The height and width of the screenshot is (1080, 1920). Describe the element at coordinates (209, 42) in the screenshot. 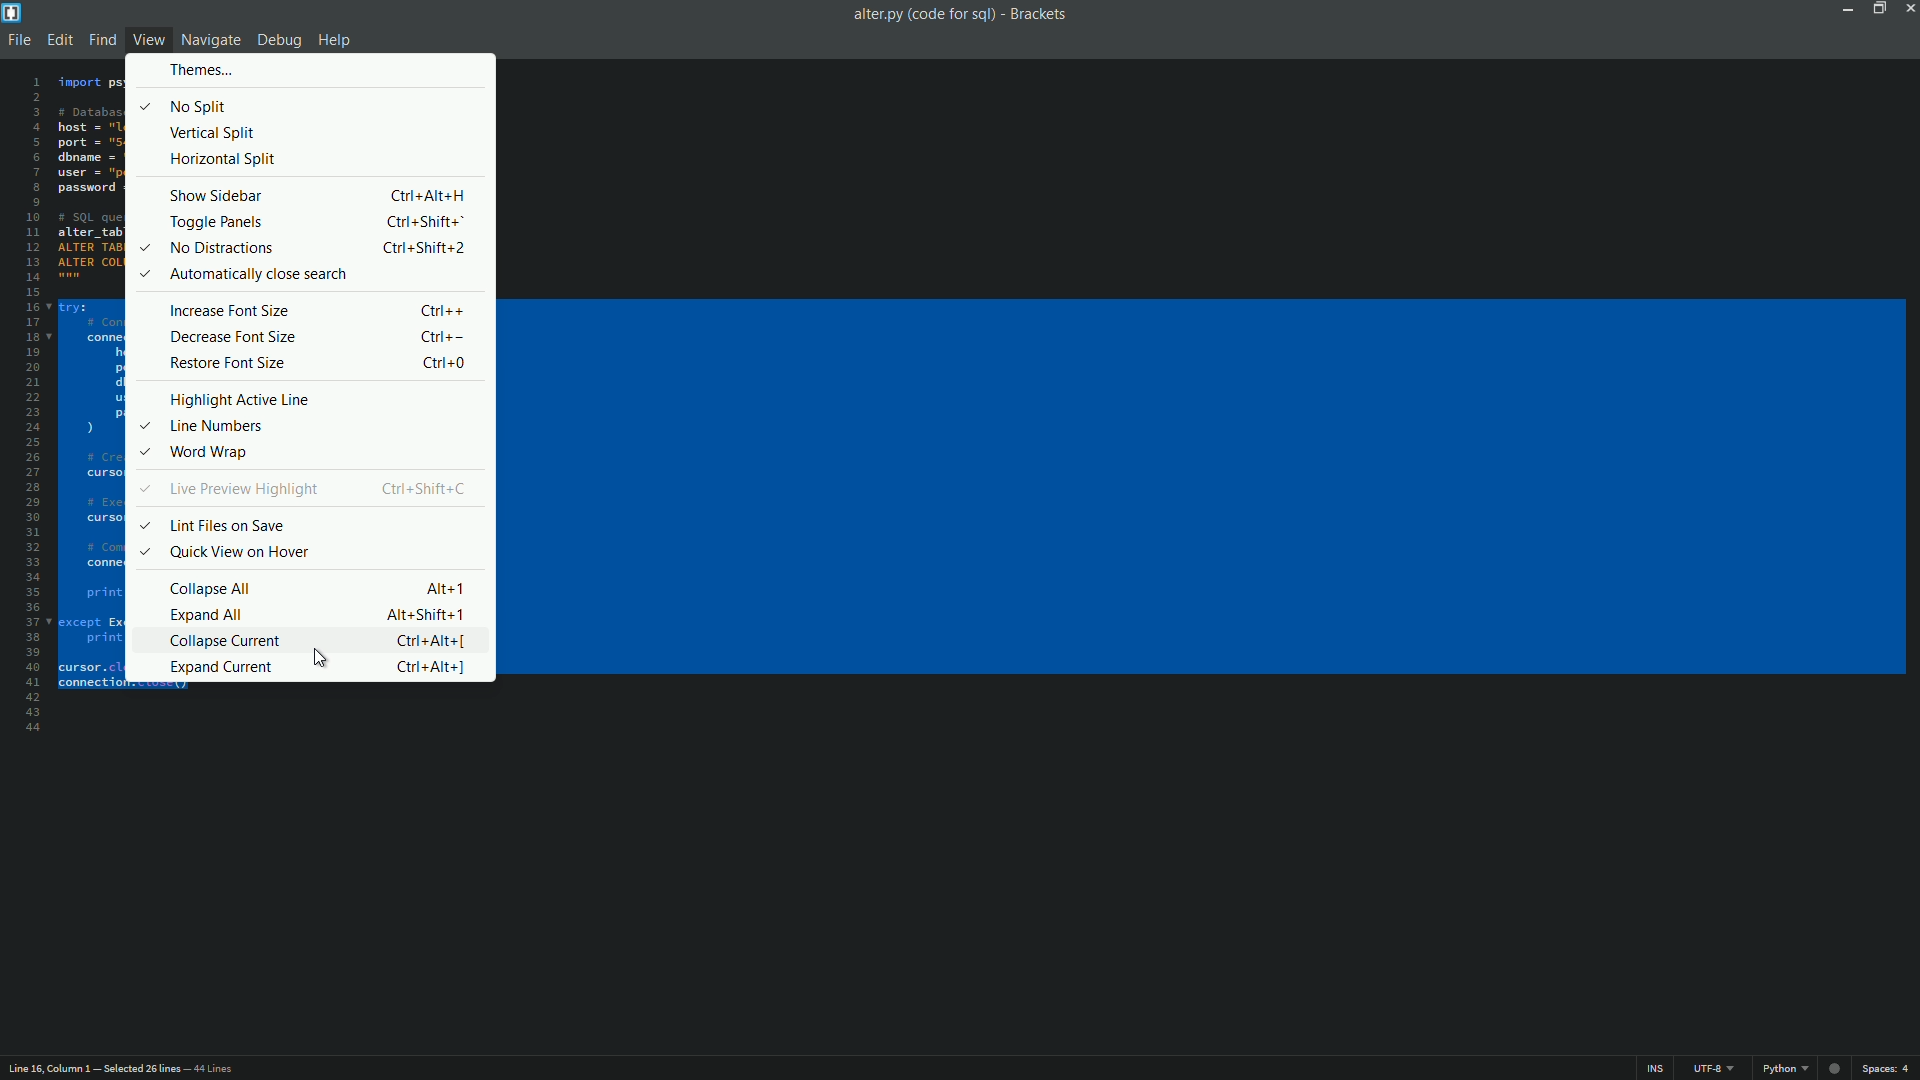

I see `navigate menu` at that location.